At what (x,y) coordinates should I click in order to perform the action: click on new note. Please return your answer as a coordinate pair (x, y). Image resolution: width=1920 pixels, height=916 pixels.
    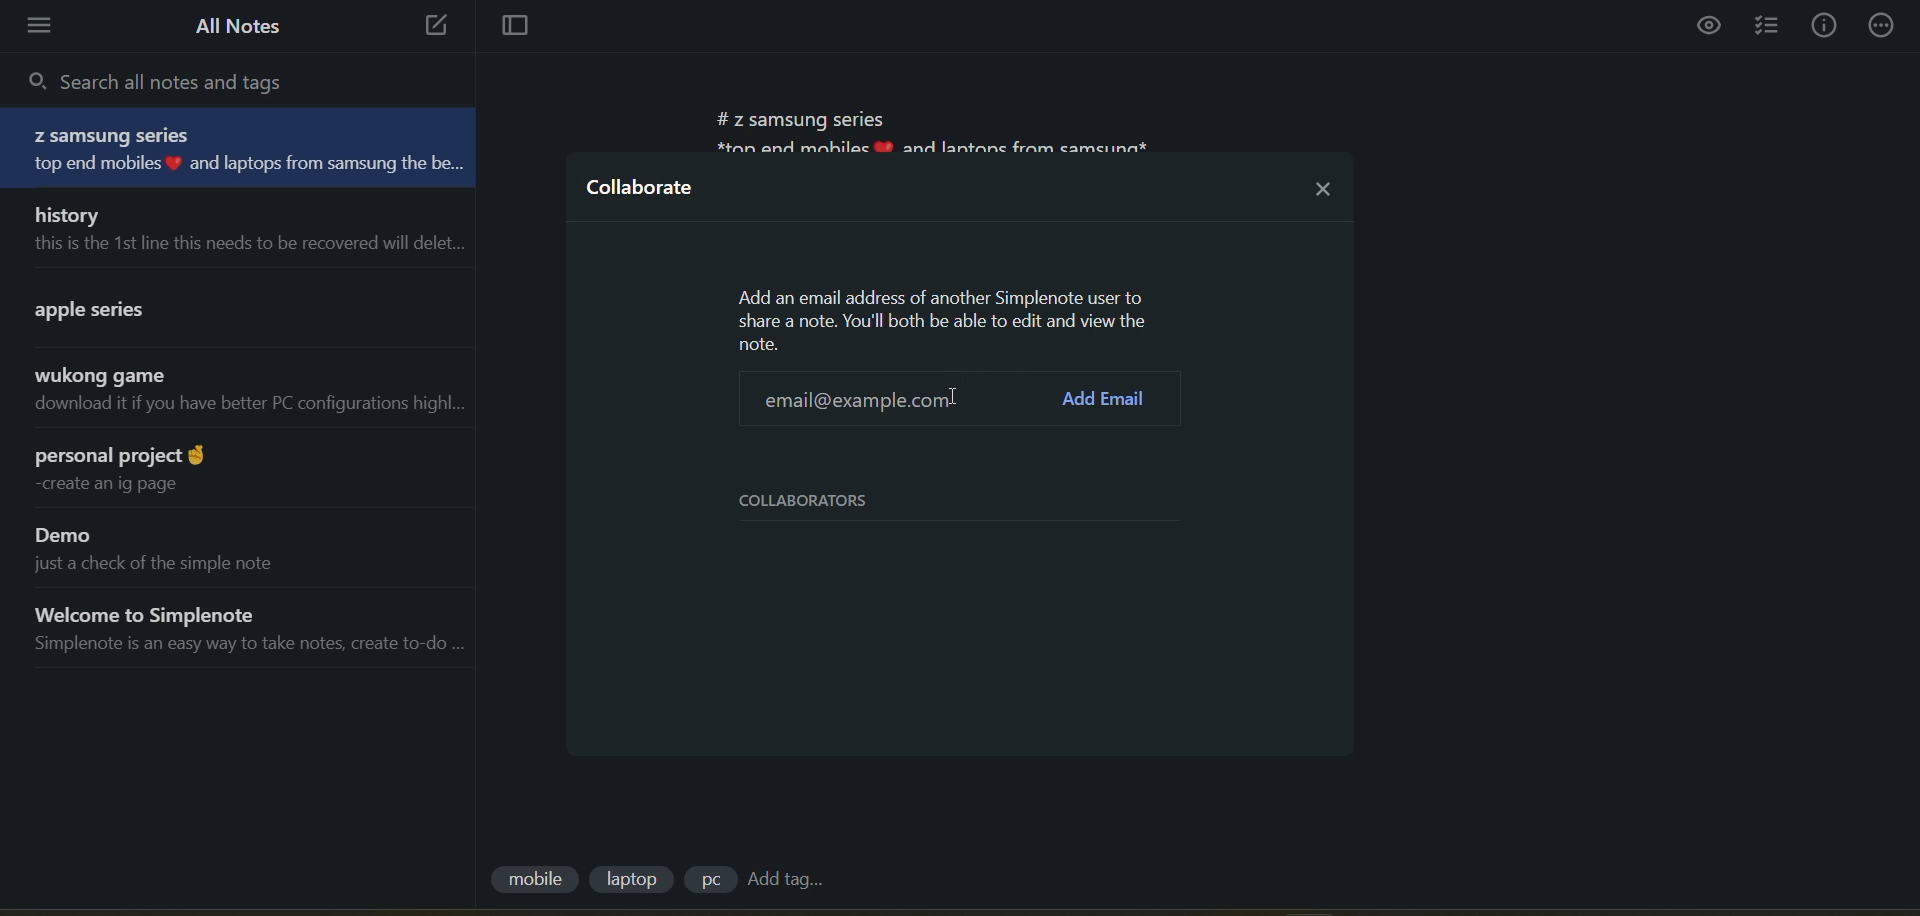
    Looking at the image, I should click on (430, 27).